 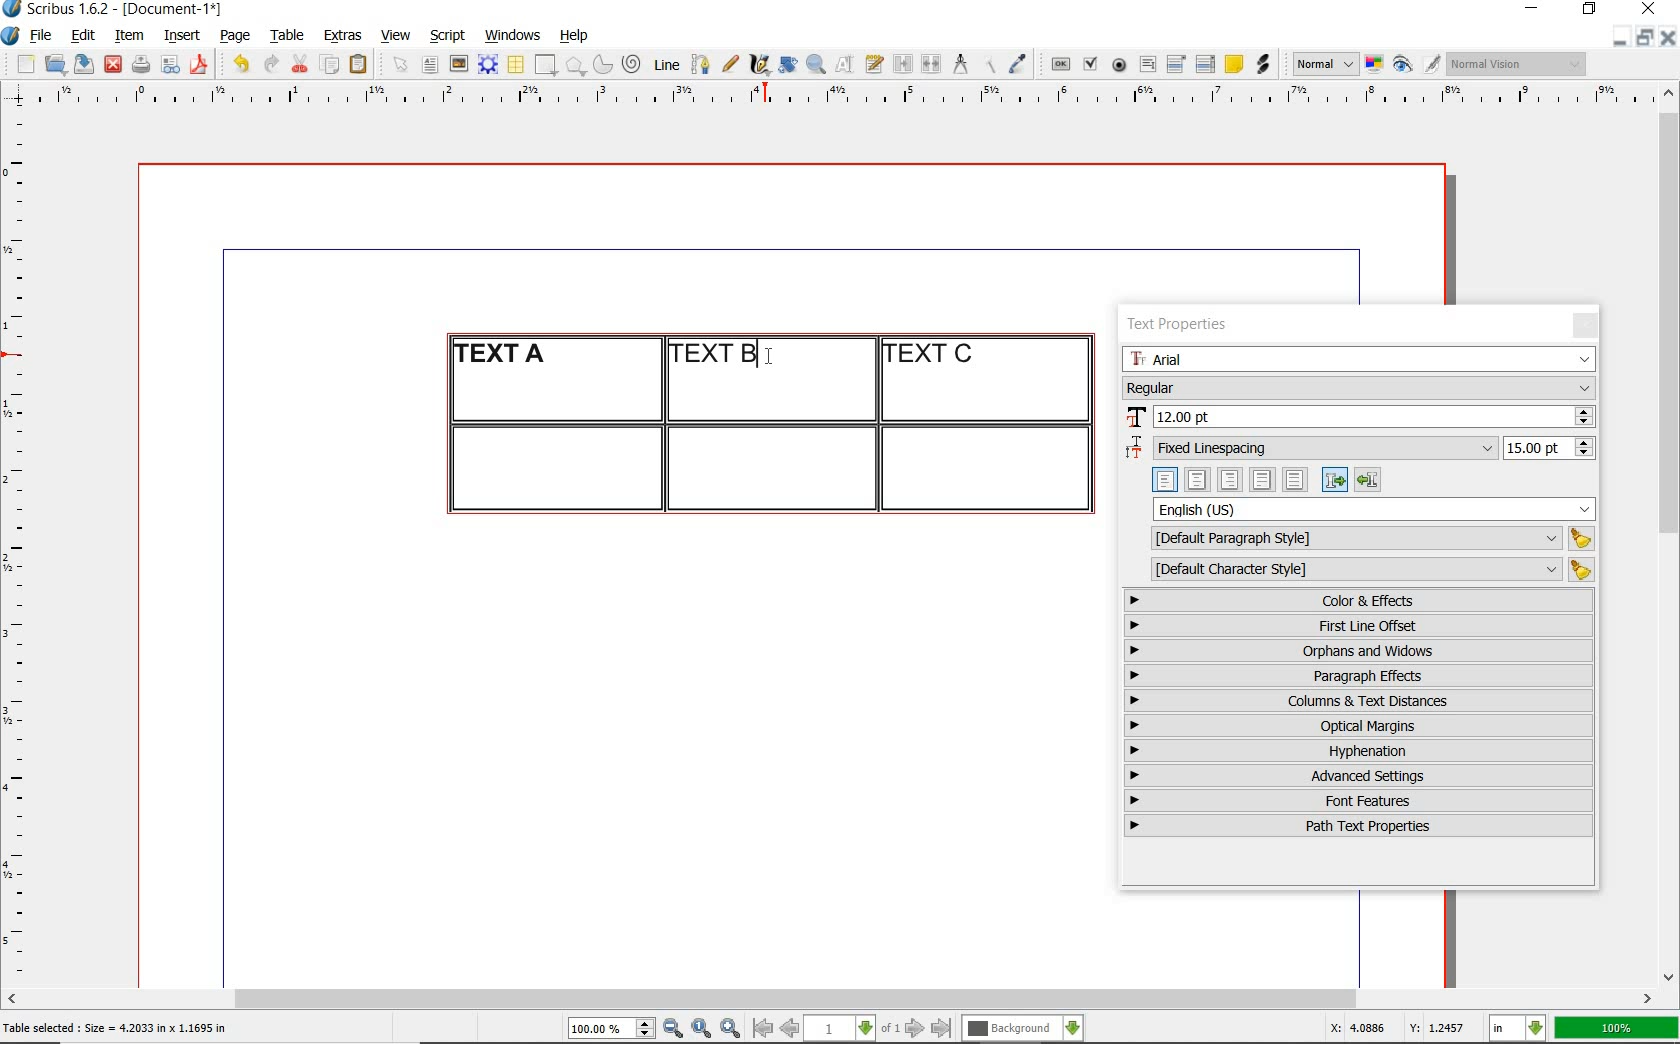 I want to click on cursor, so click(x=773, y=359).